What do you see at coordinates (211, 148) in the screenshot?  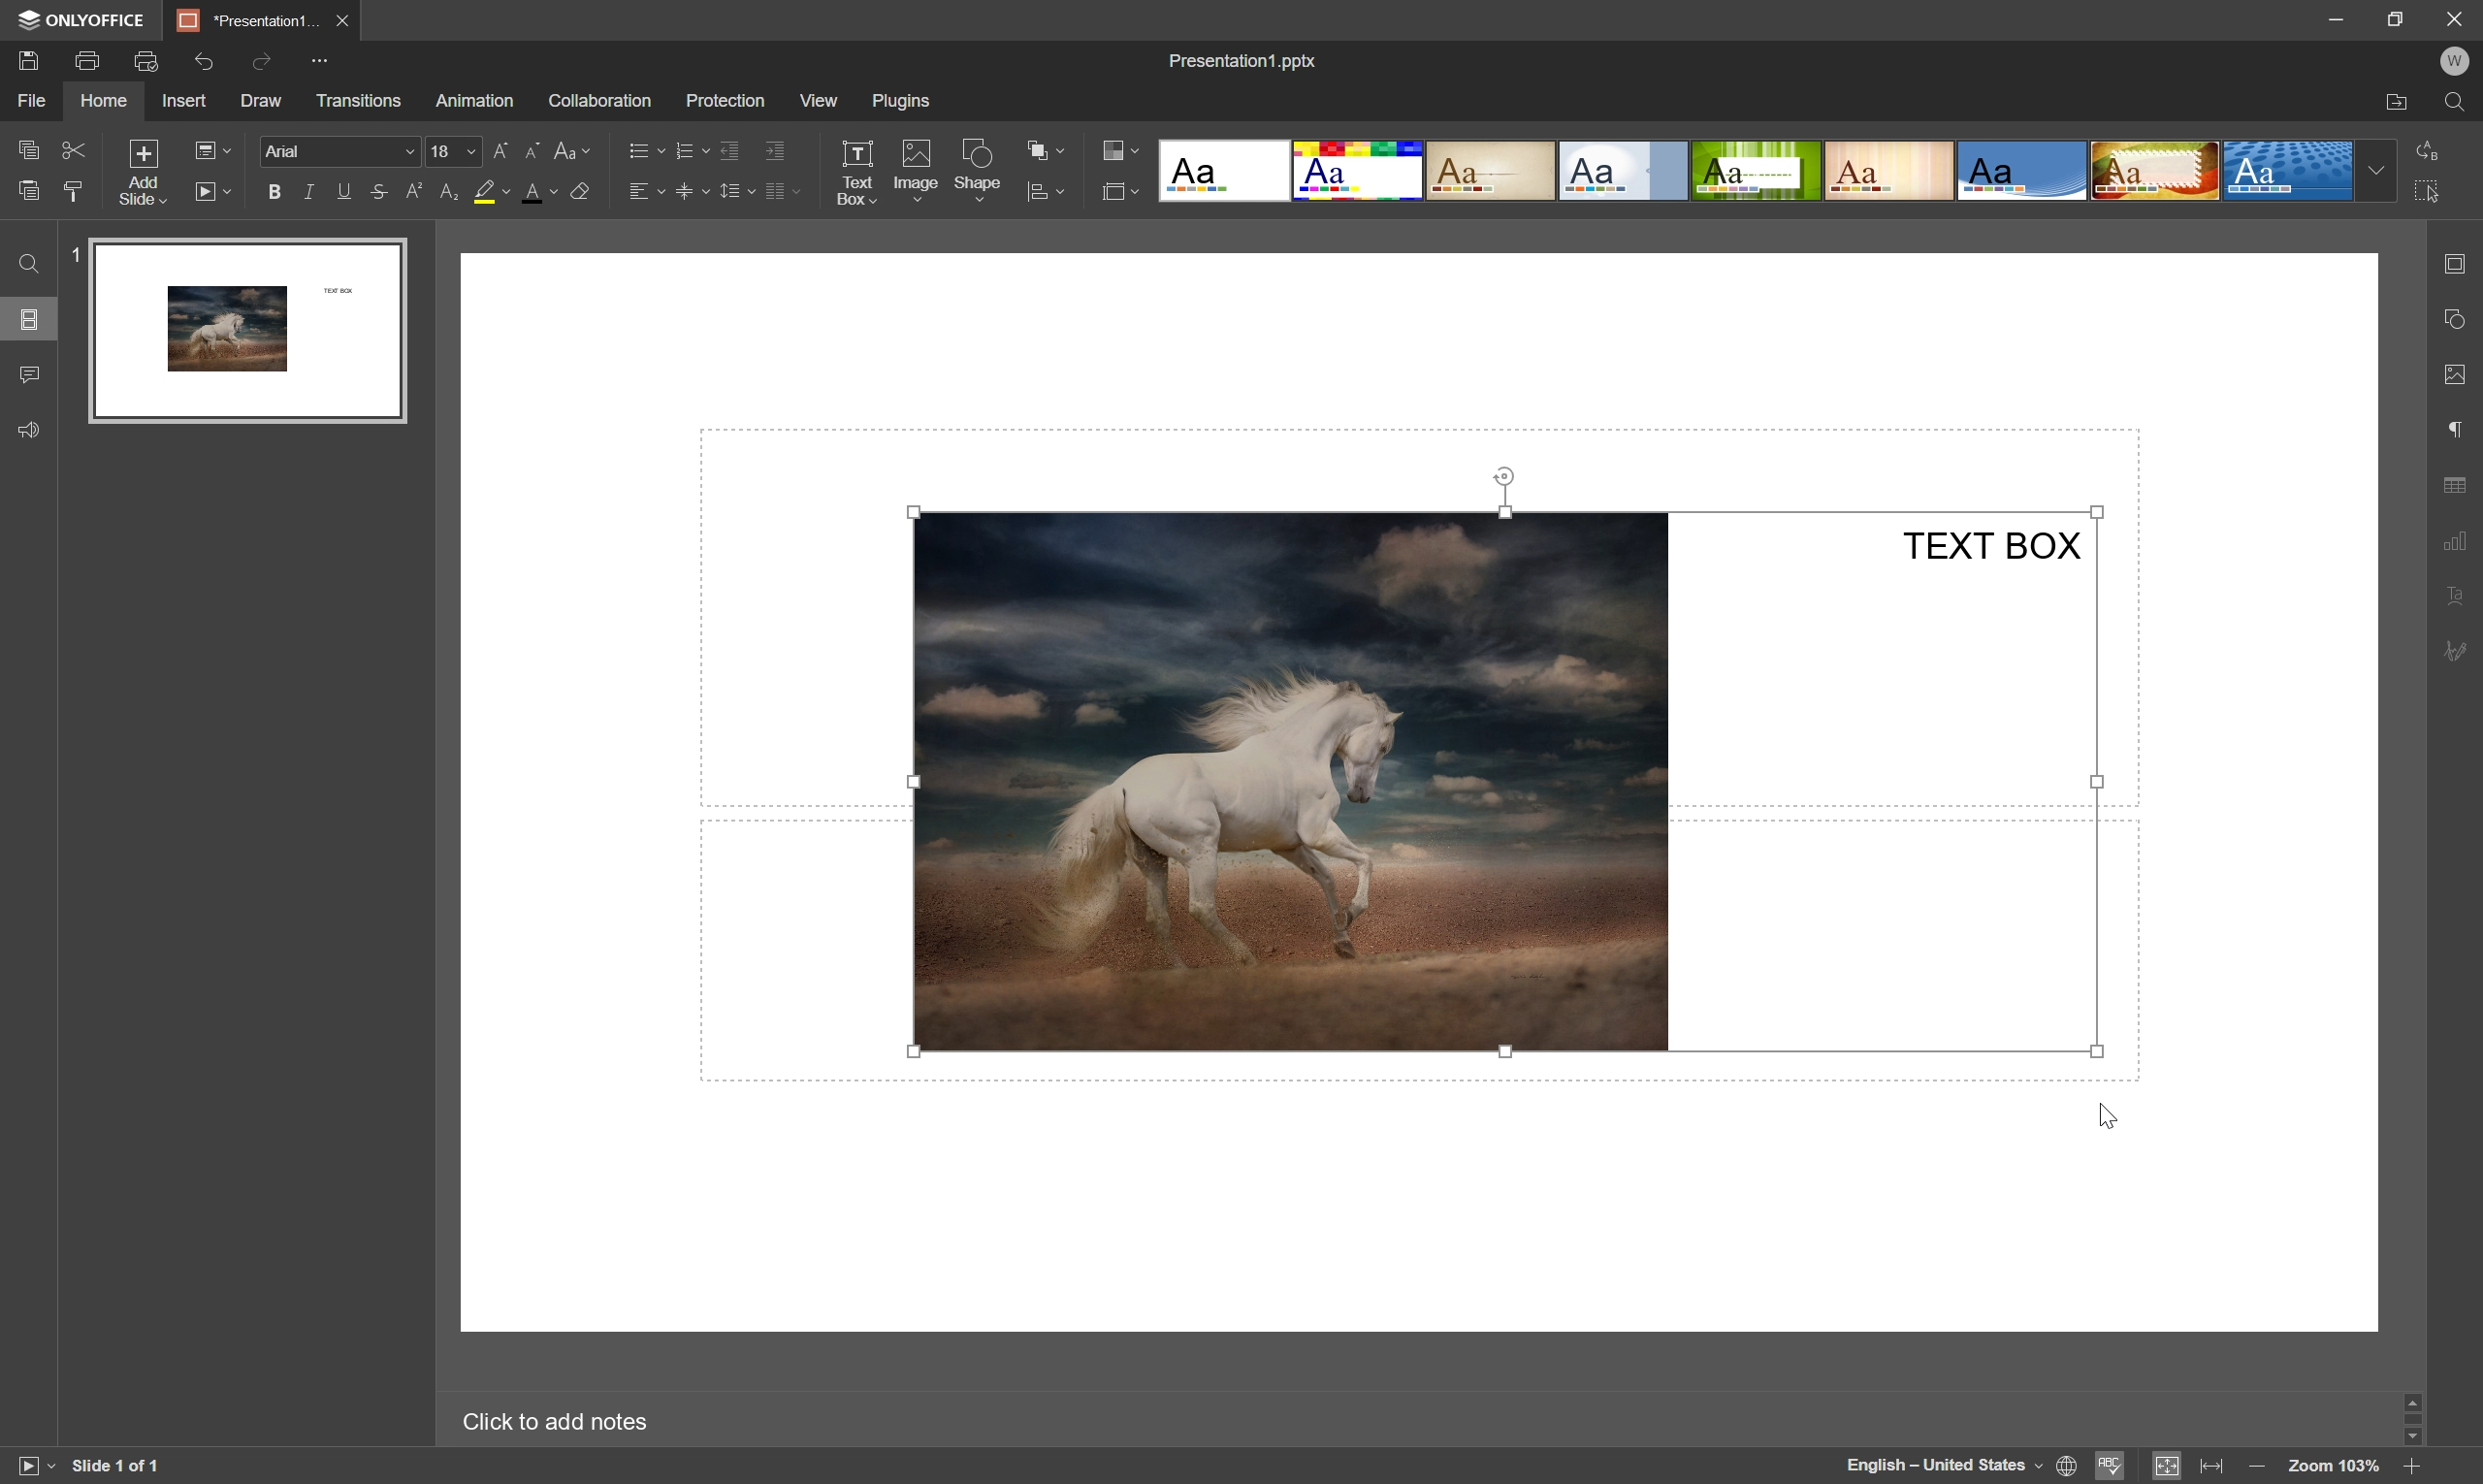 I see `change slide layout` at bounding box center [211, 148].